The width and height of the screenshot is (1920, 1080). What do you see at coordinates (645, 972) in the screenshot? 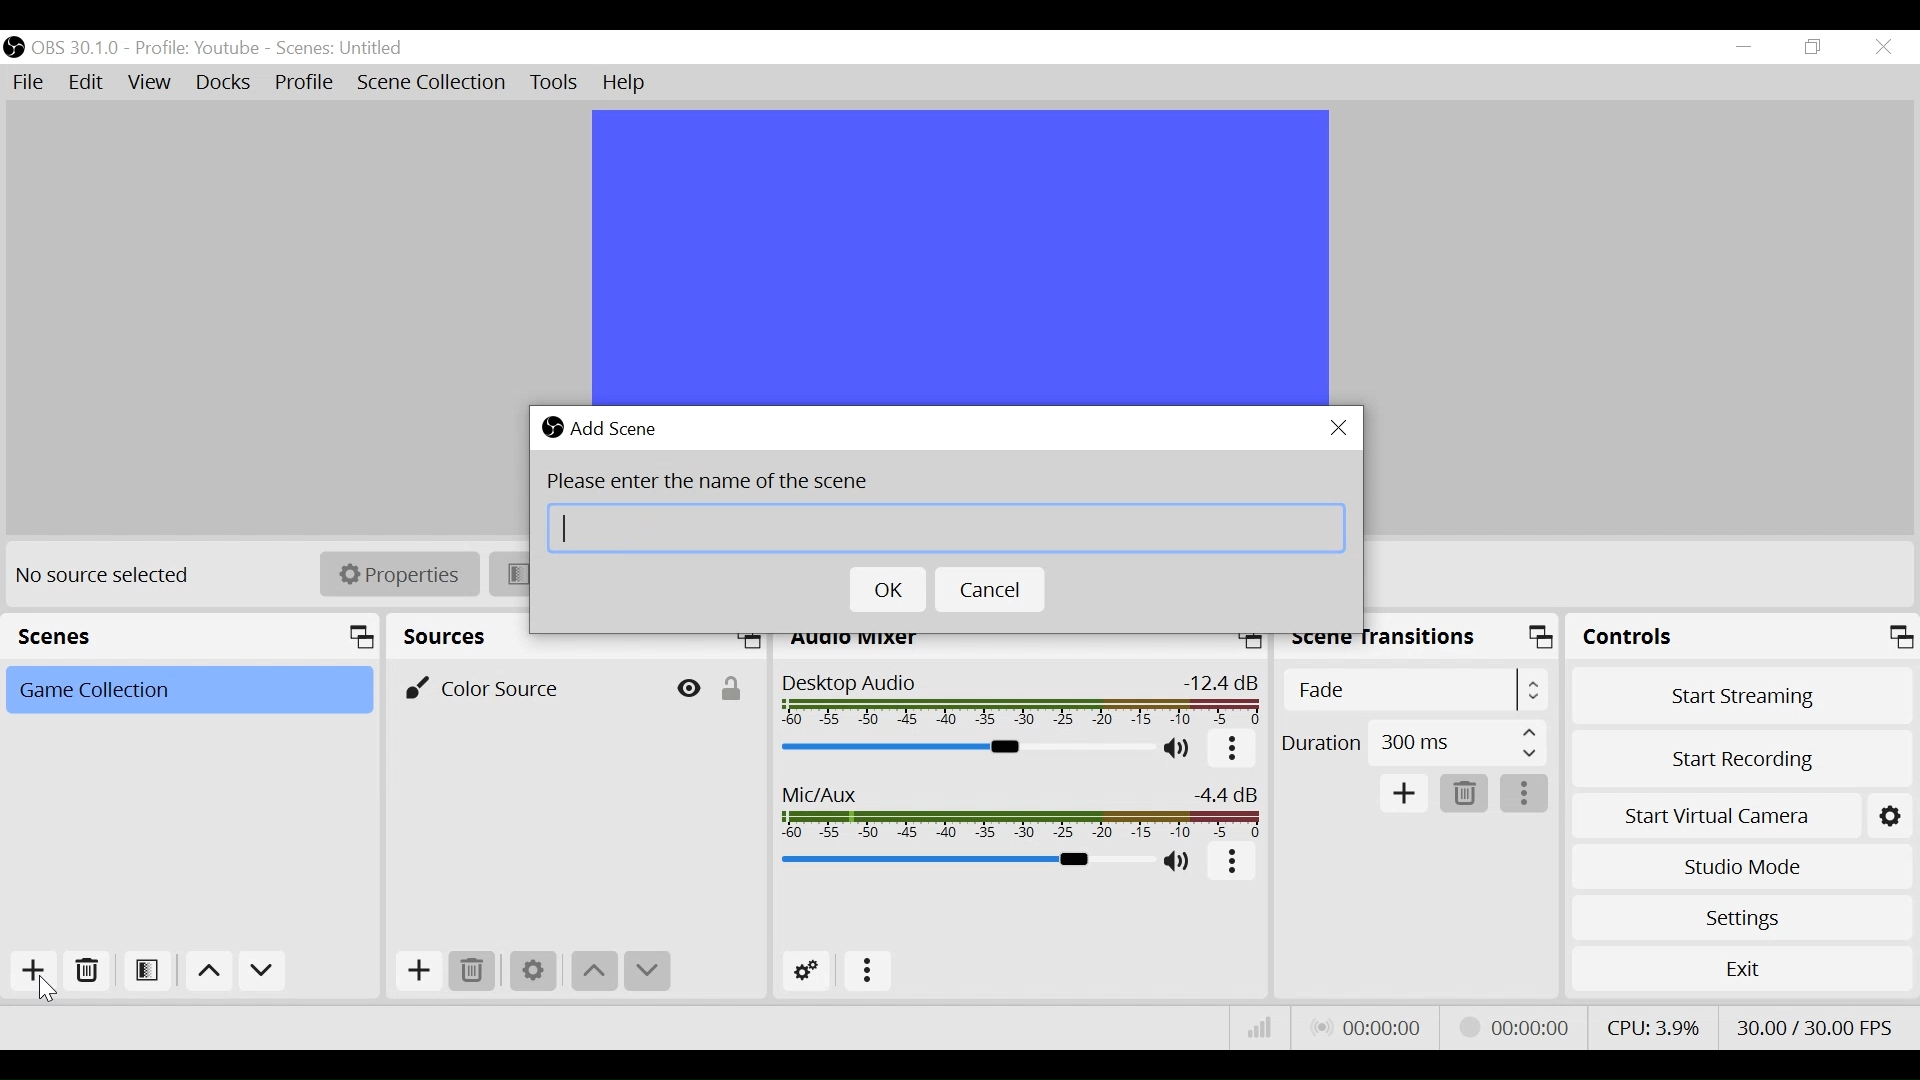
I see `Move down` at bounding box center [645, 972].